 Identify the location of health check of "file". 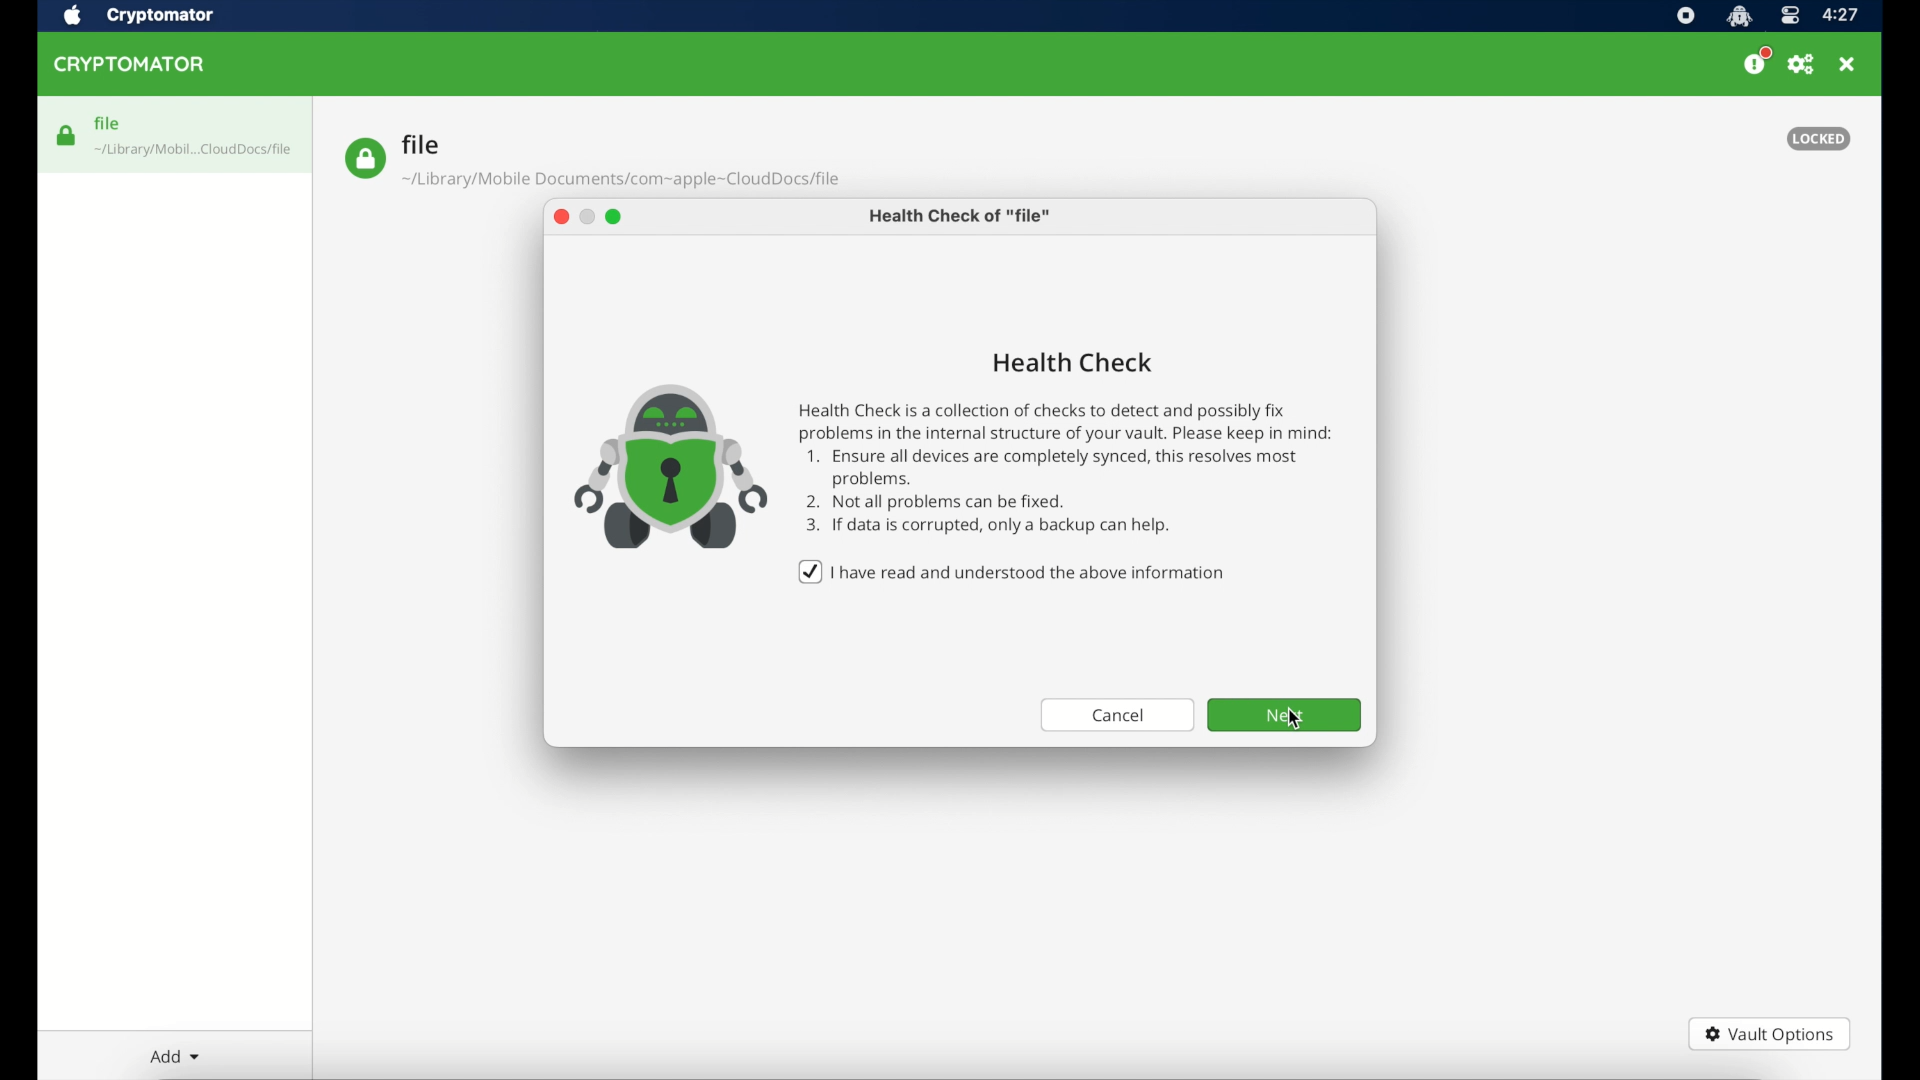
(961, 220).